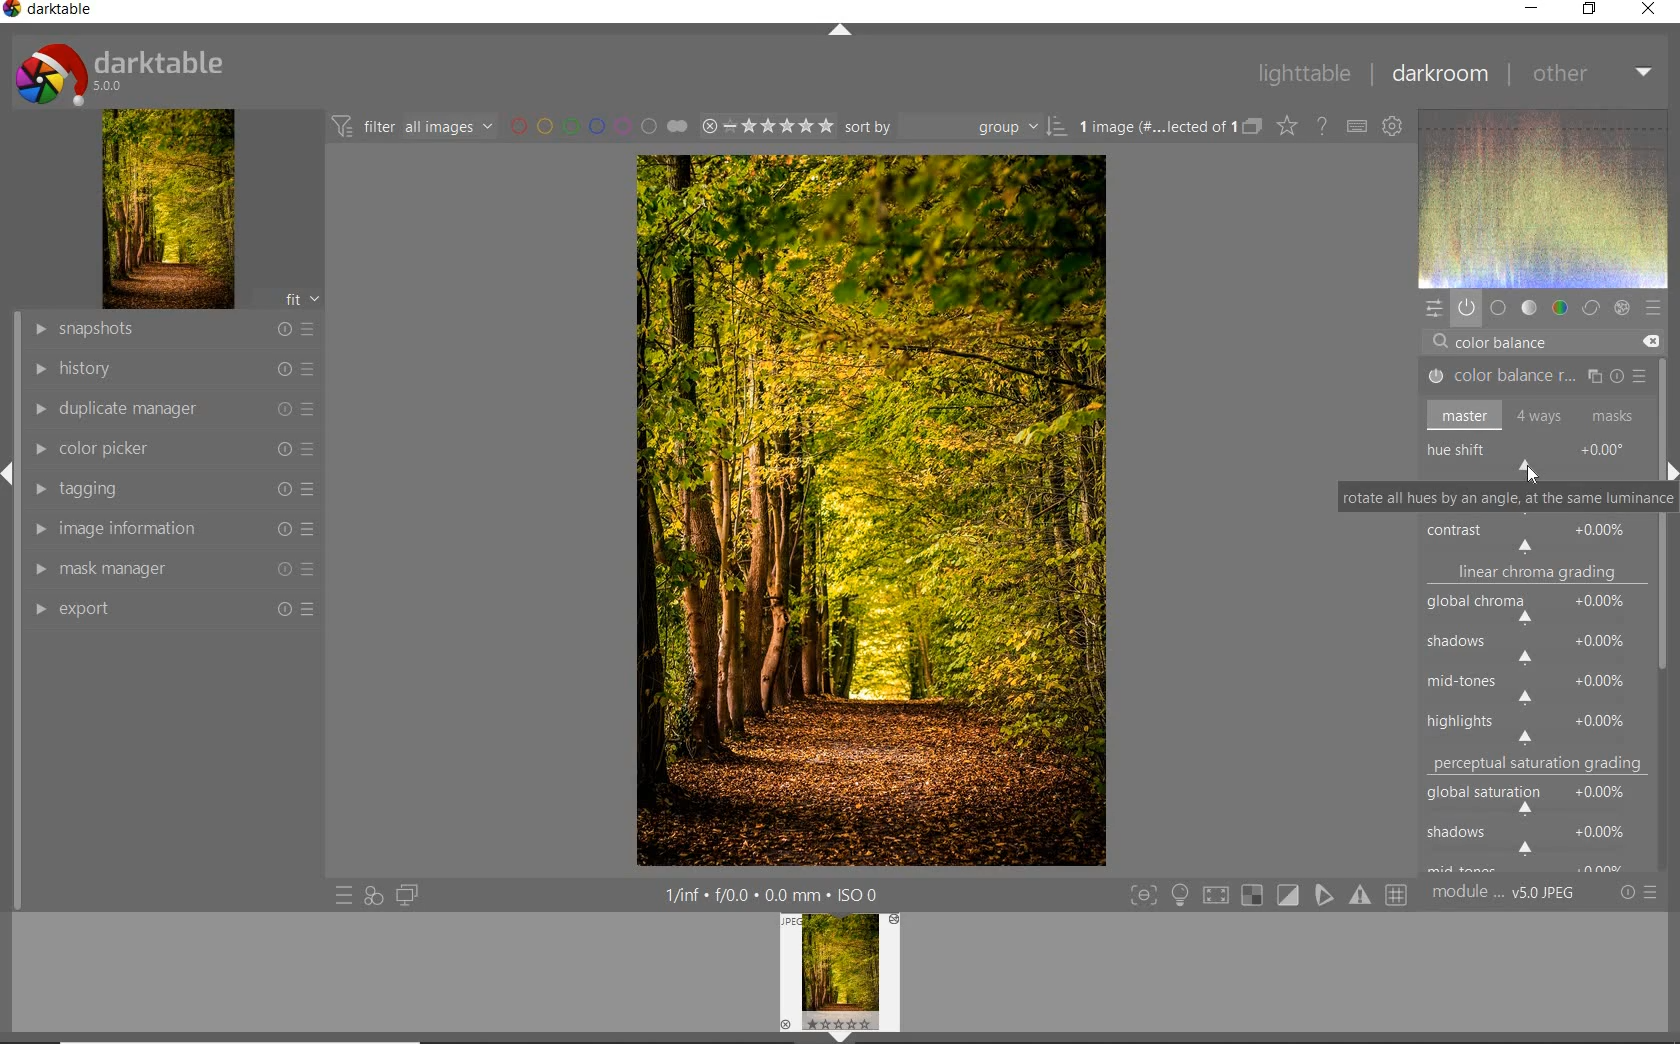 The height and width of the screenshot is (1044, 1680). Describe the element at coordinates (1622, 306) in the screenshot. I see `effect` at that location.